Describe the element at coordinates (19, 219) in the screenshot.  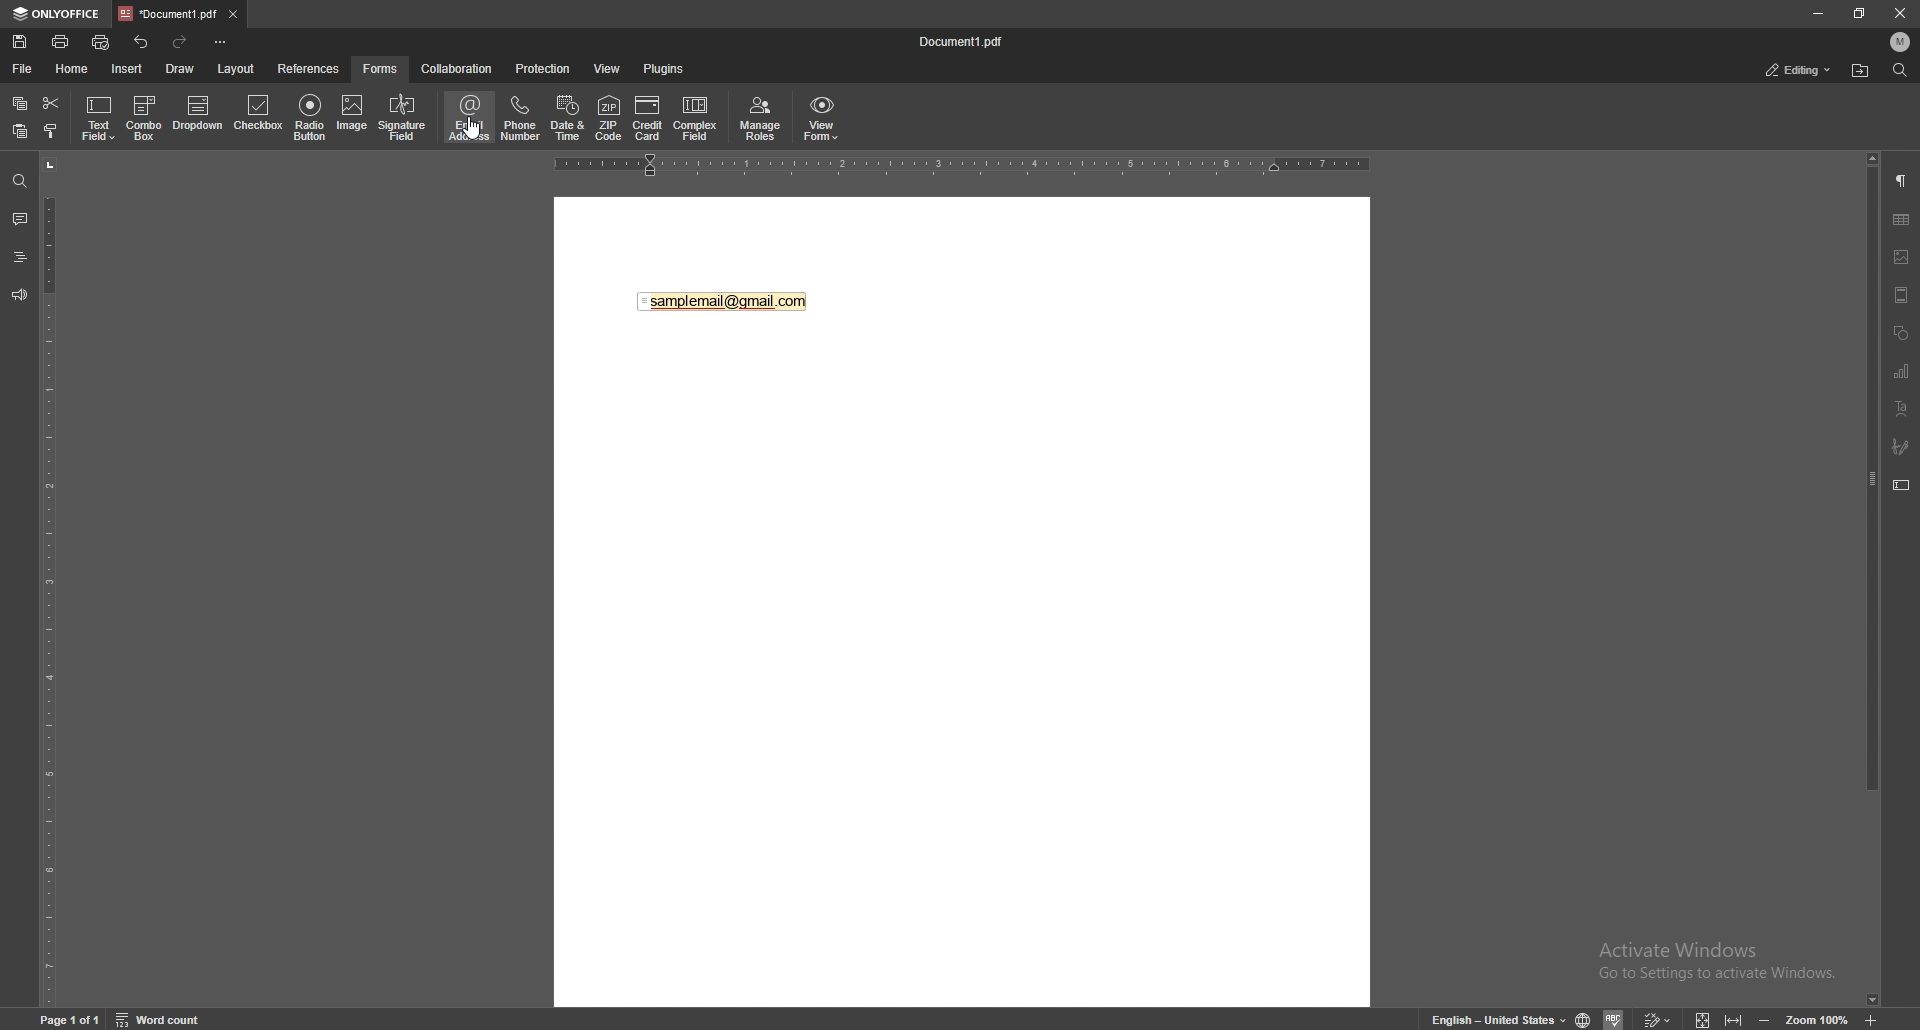
I see `comments` at that location.